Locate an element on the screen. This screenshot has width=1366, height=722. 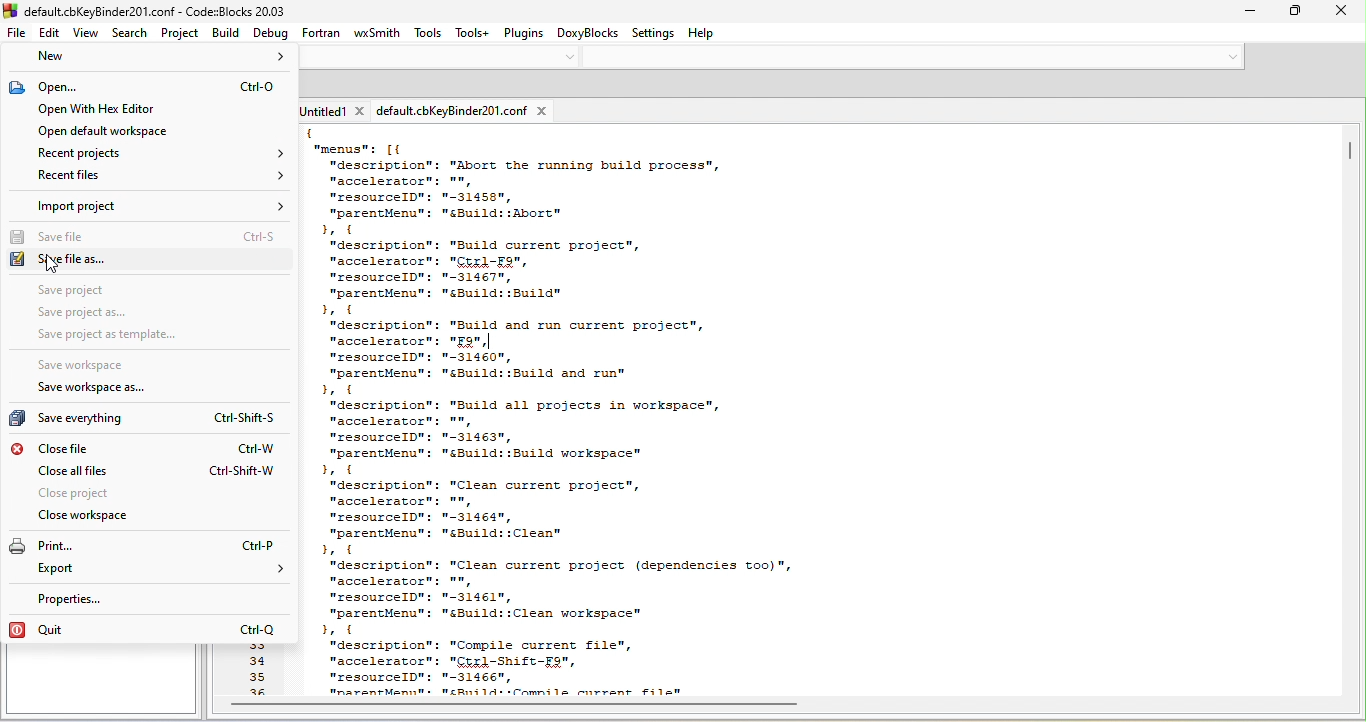
import project is located at coordinates (160, 207).